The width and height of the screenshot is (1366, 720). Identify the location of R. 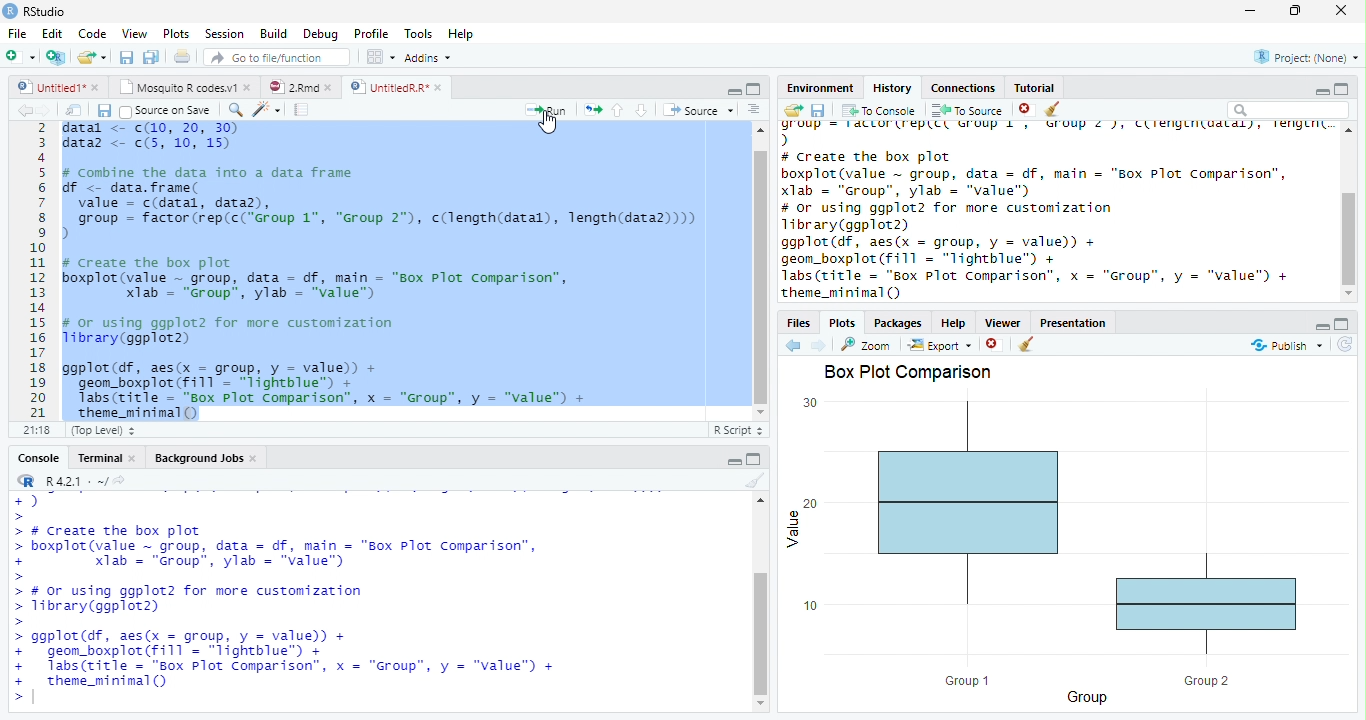
(24, 480).